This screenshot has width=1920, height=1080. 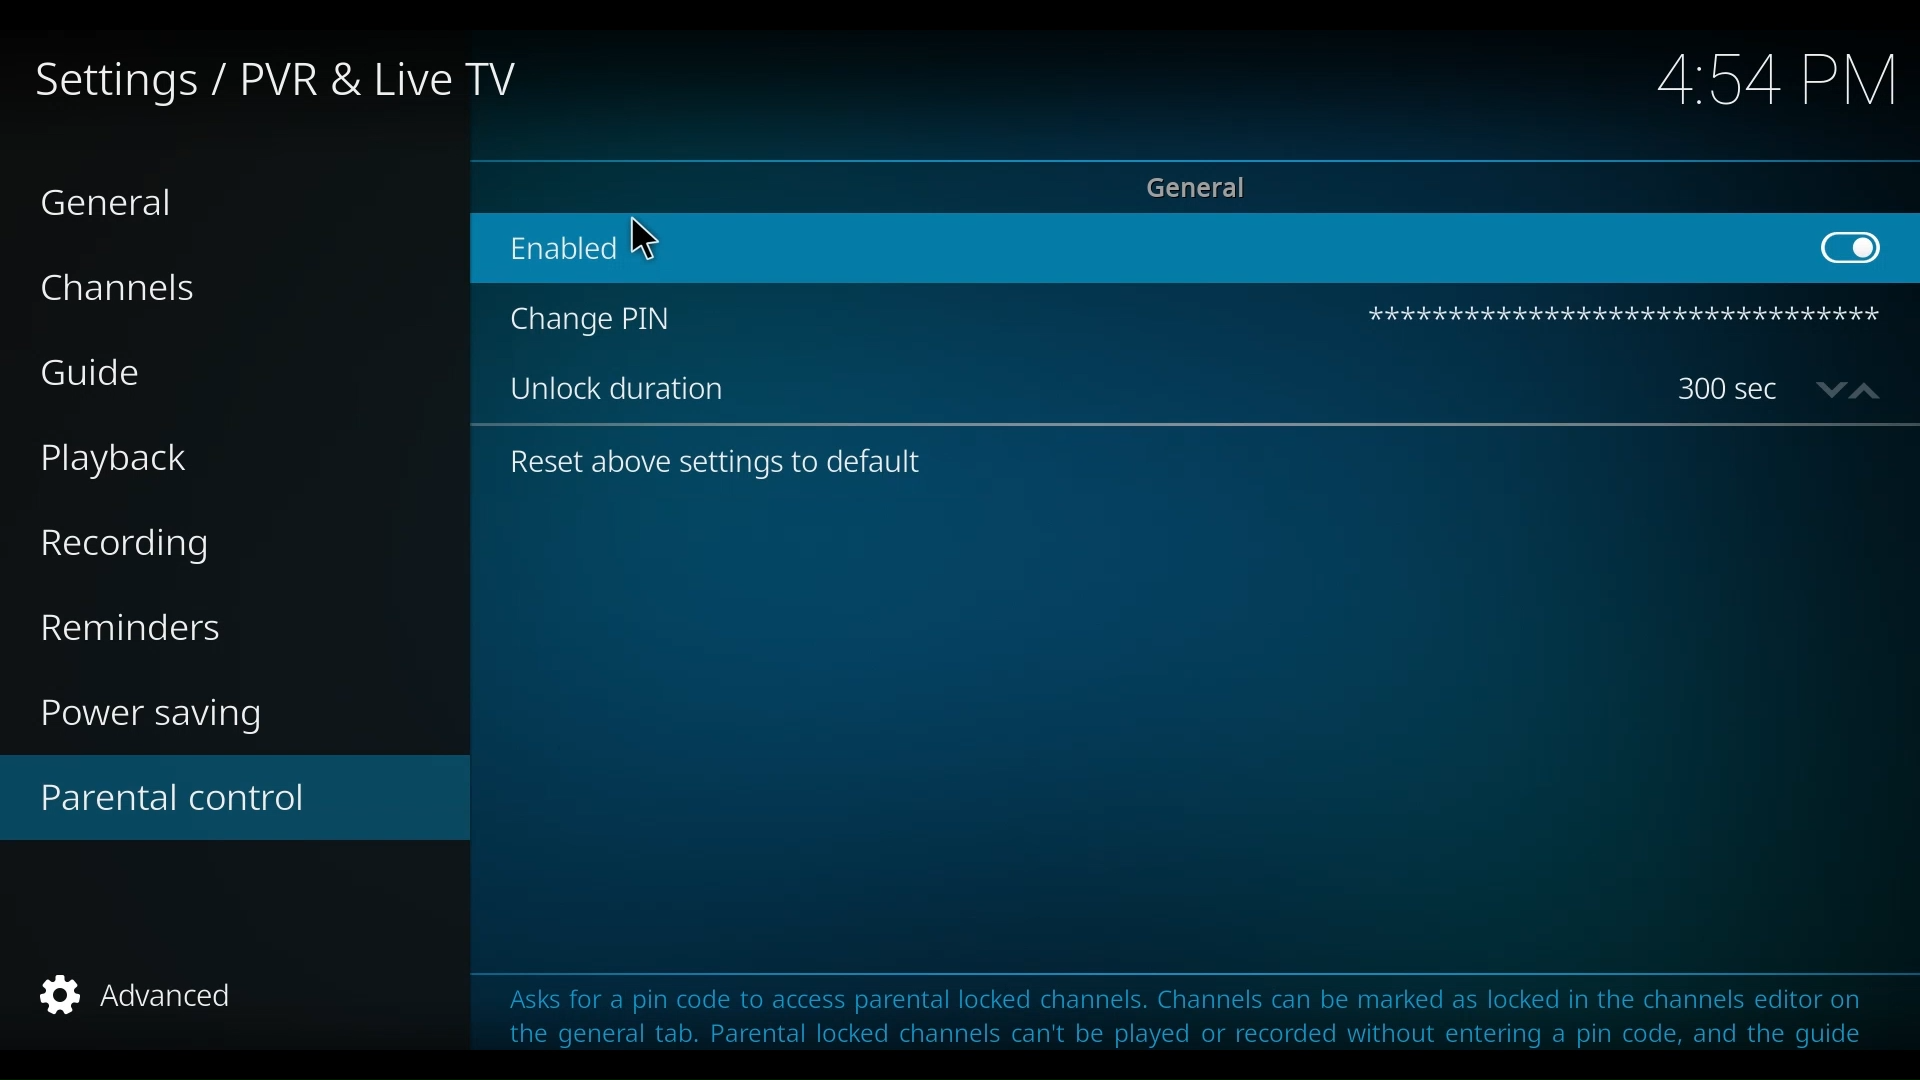 What do you see at coordinates (1867, 391) in the screenshot?
I see `up` at bounding box center [1867, 391].